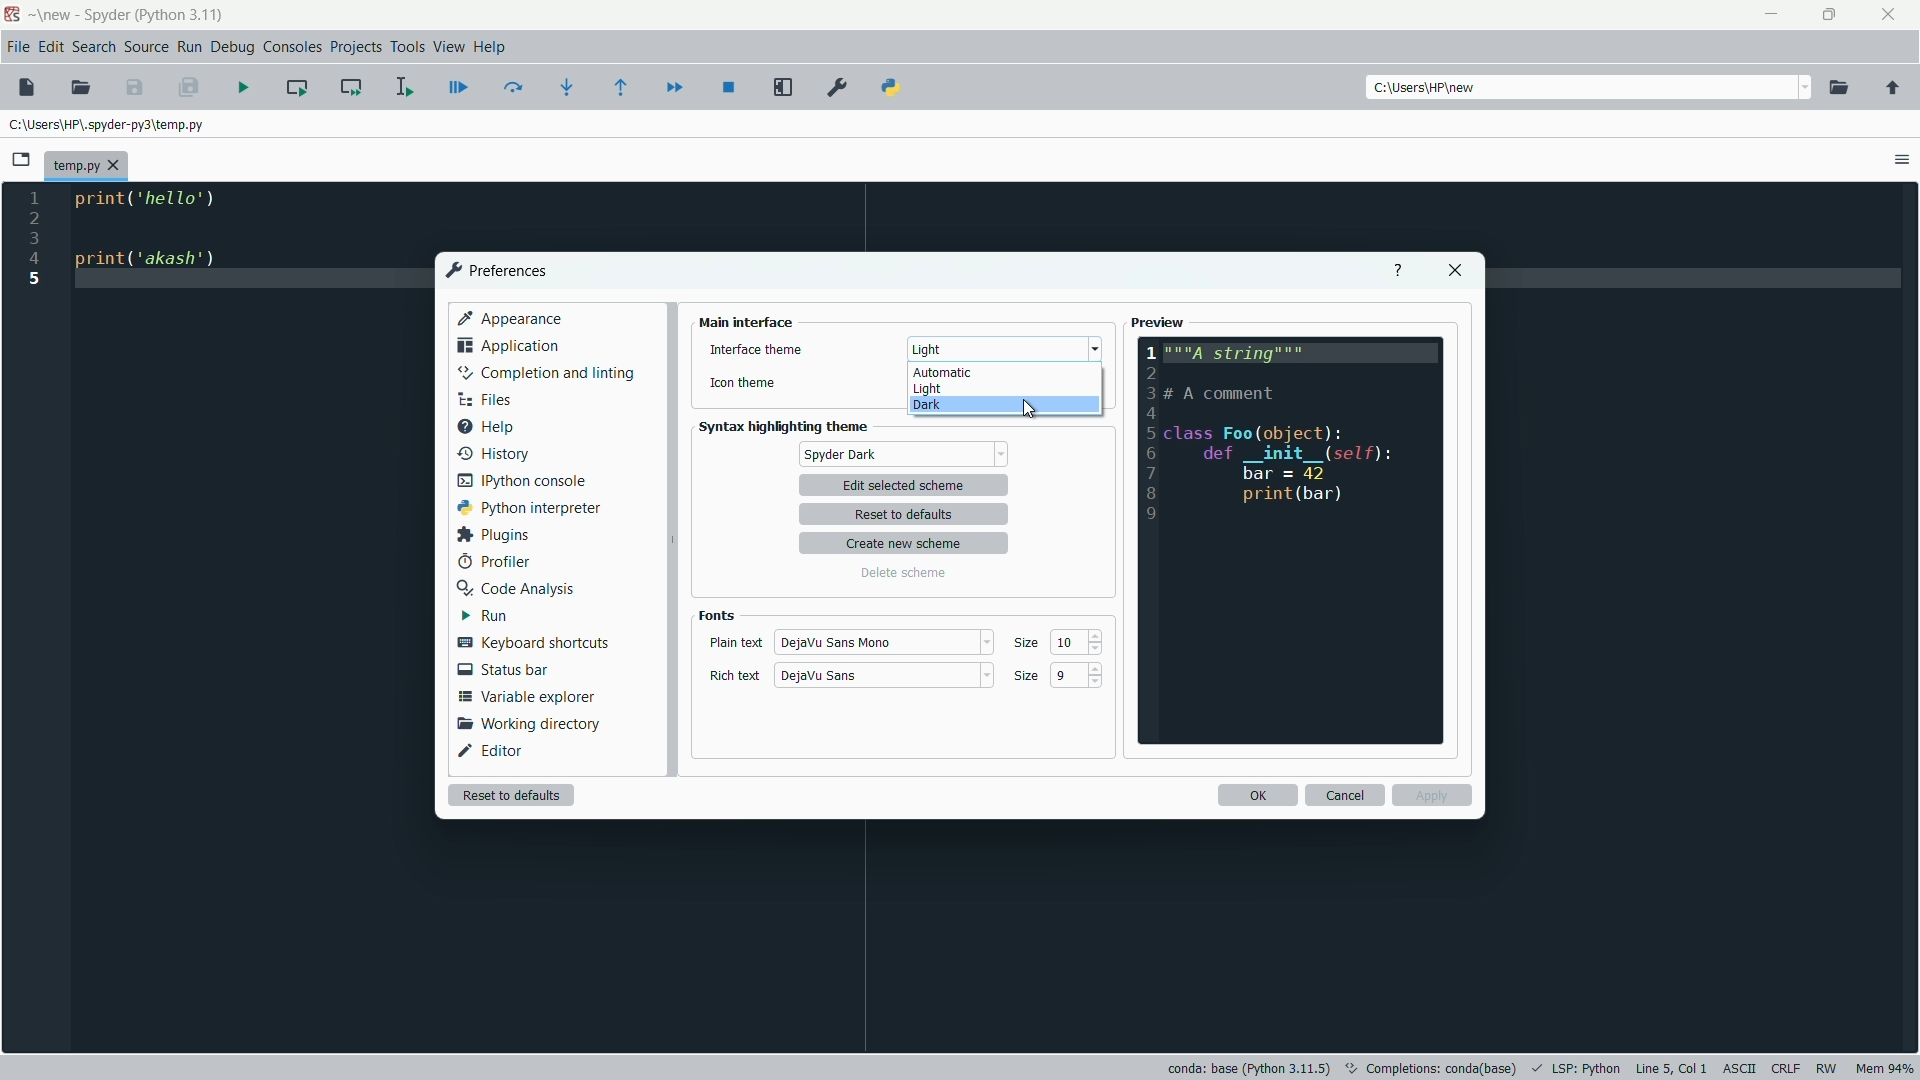 Image resolution: width=1920 pixels, height=1080 pixels. Describe the element at coordinates (528, 697) in the screenshot. I see `variable explorer` at that location.